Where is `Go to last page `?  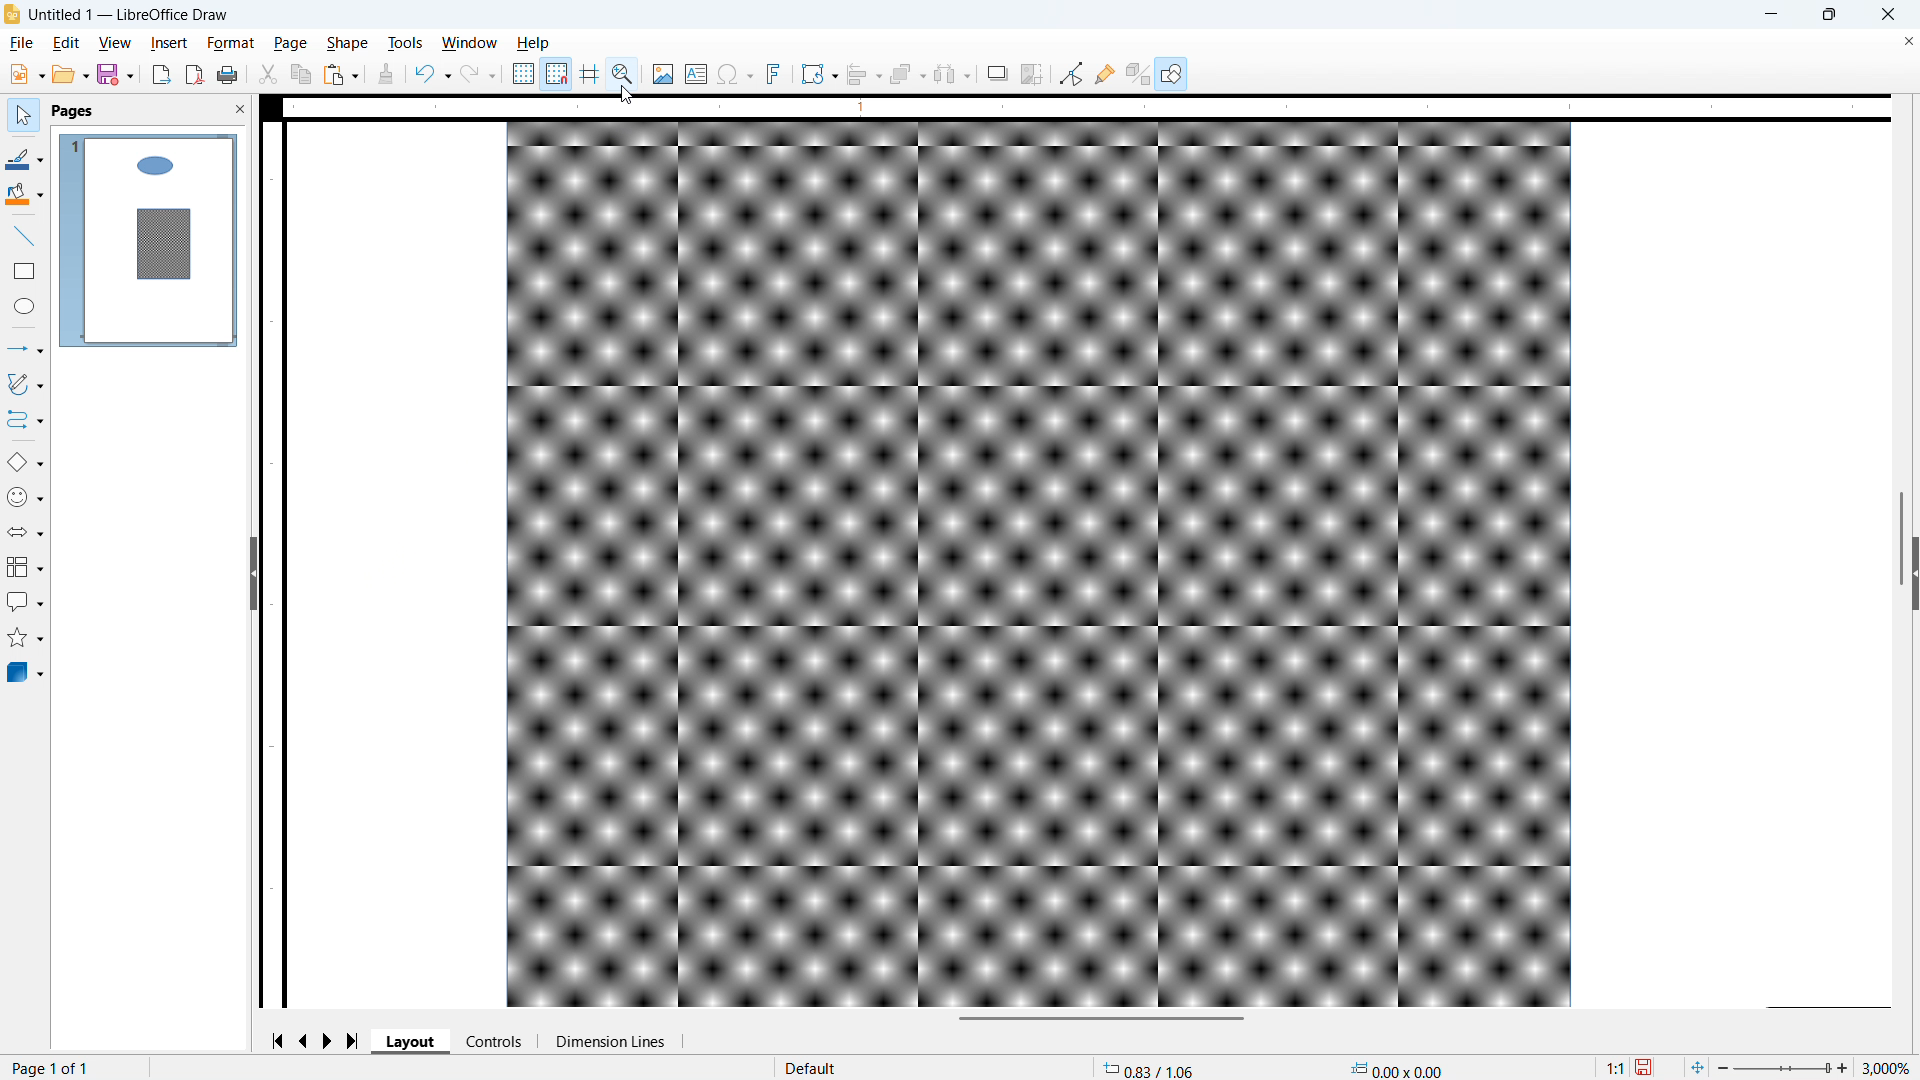 Go to last page  is located at coordinates (354, 1041).